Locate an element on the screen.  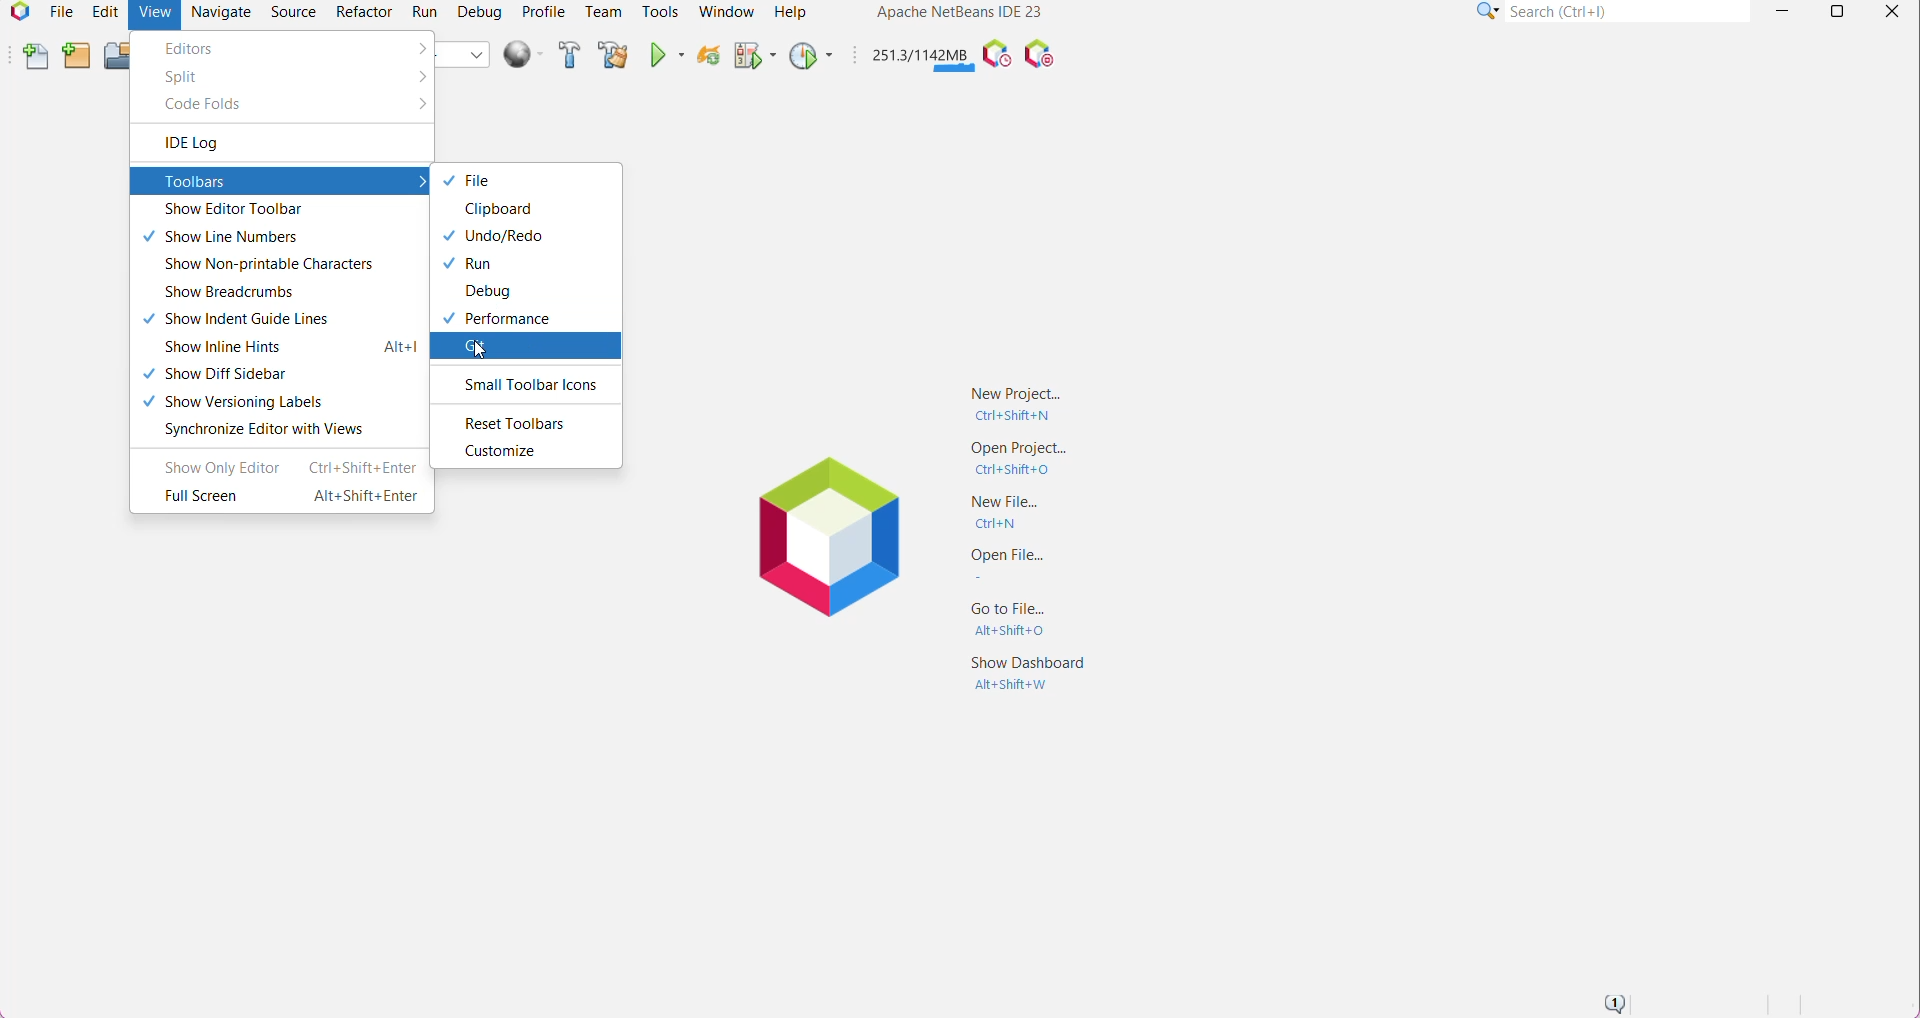
Editors is located at coordinates (198, 48).